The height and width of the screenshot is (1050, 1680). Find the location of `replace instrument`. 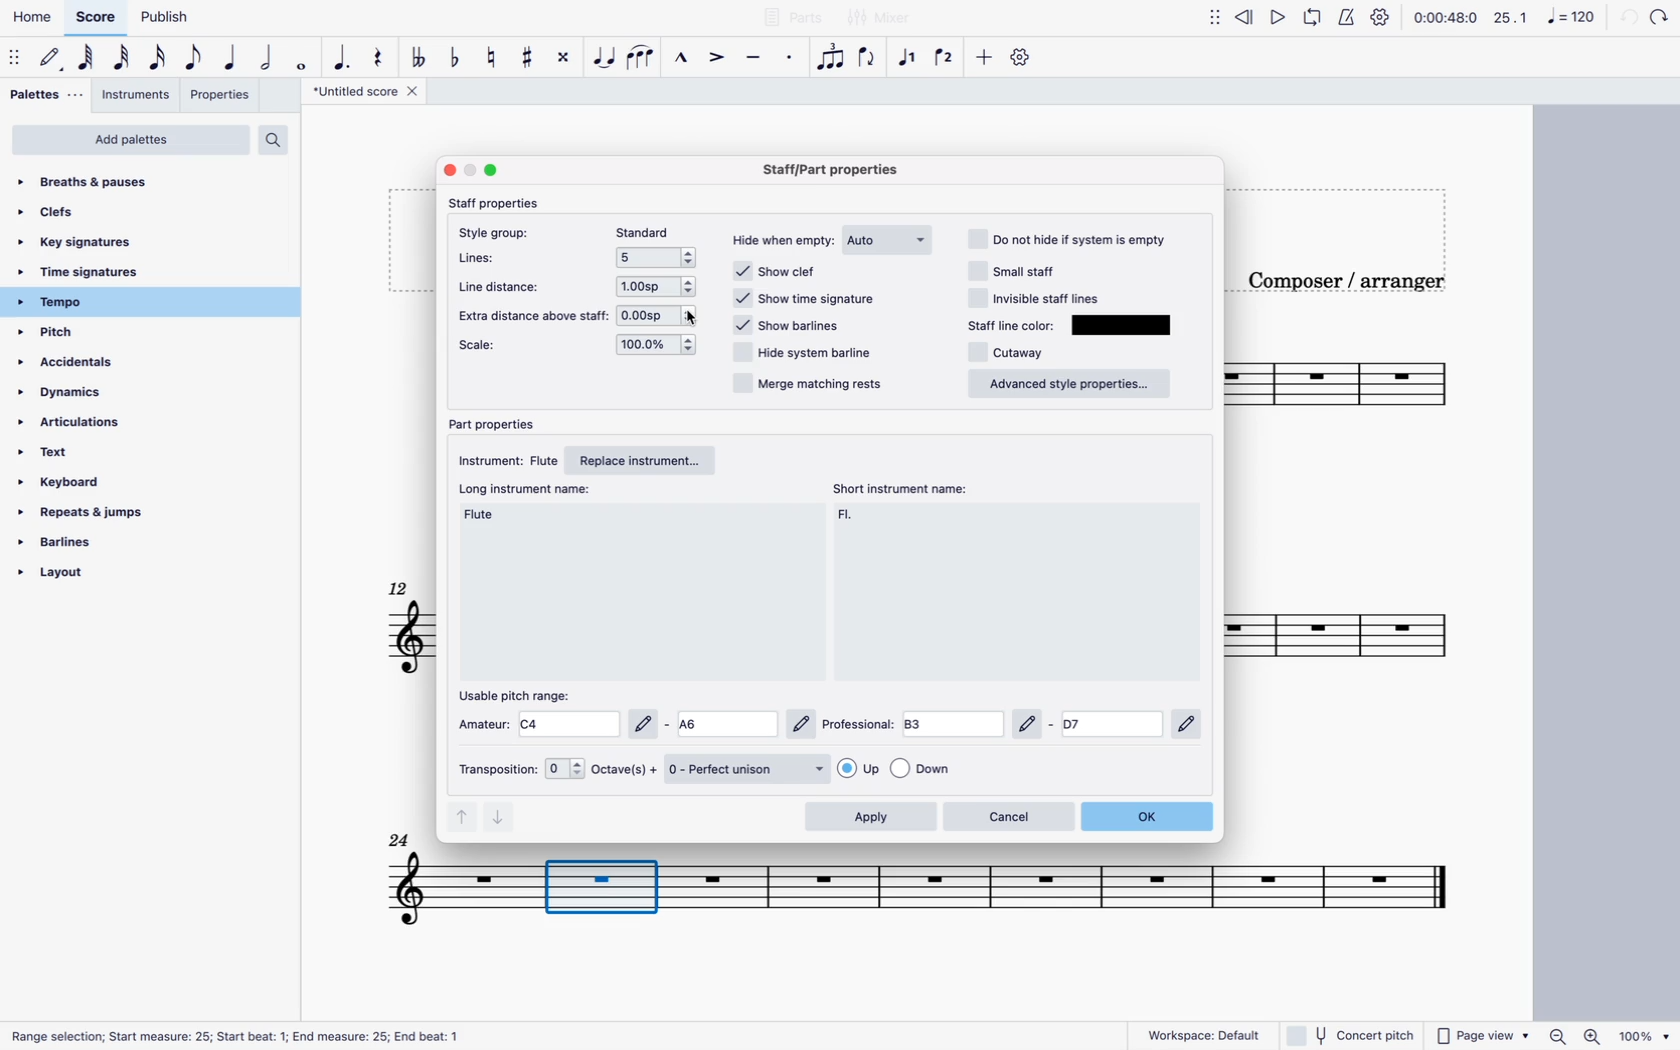

replace instrument is located at coordinates (649, 458).